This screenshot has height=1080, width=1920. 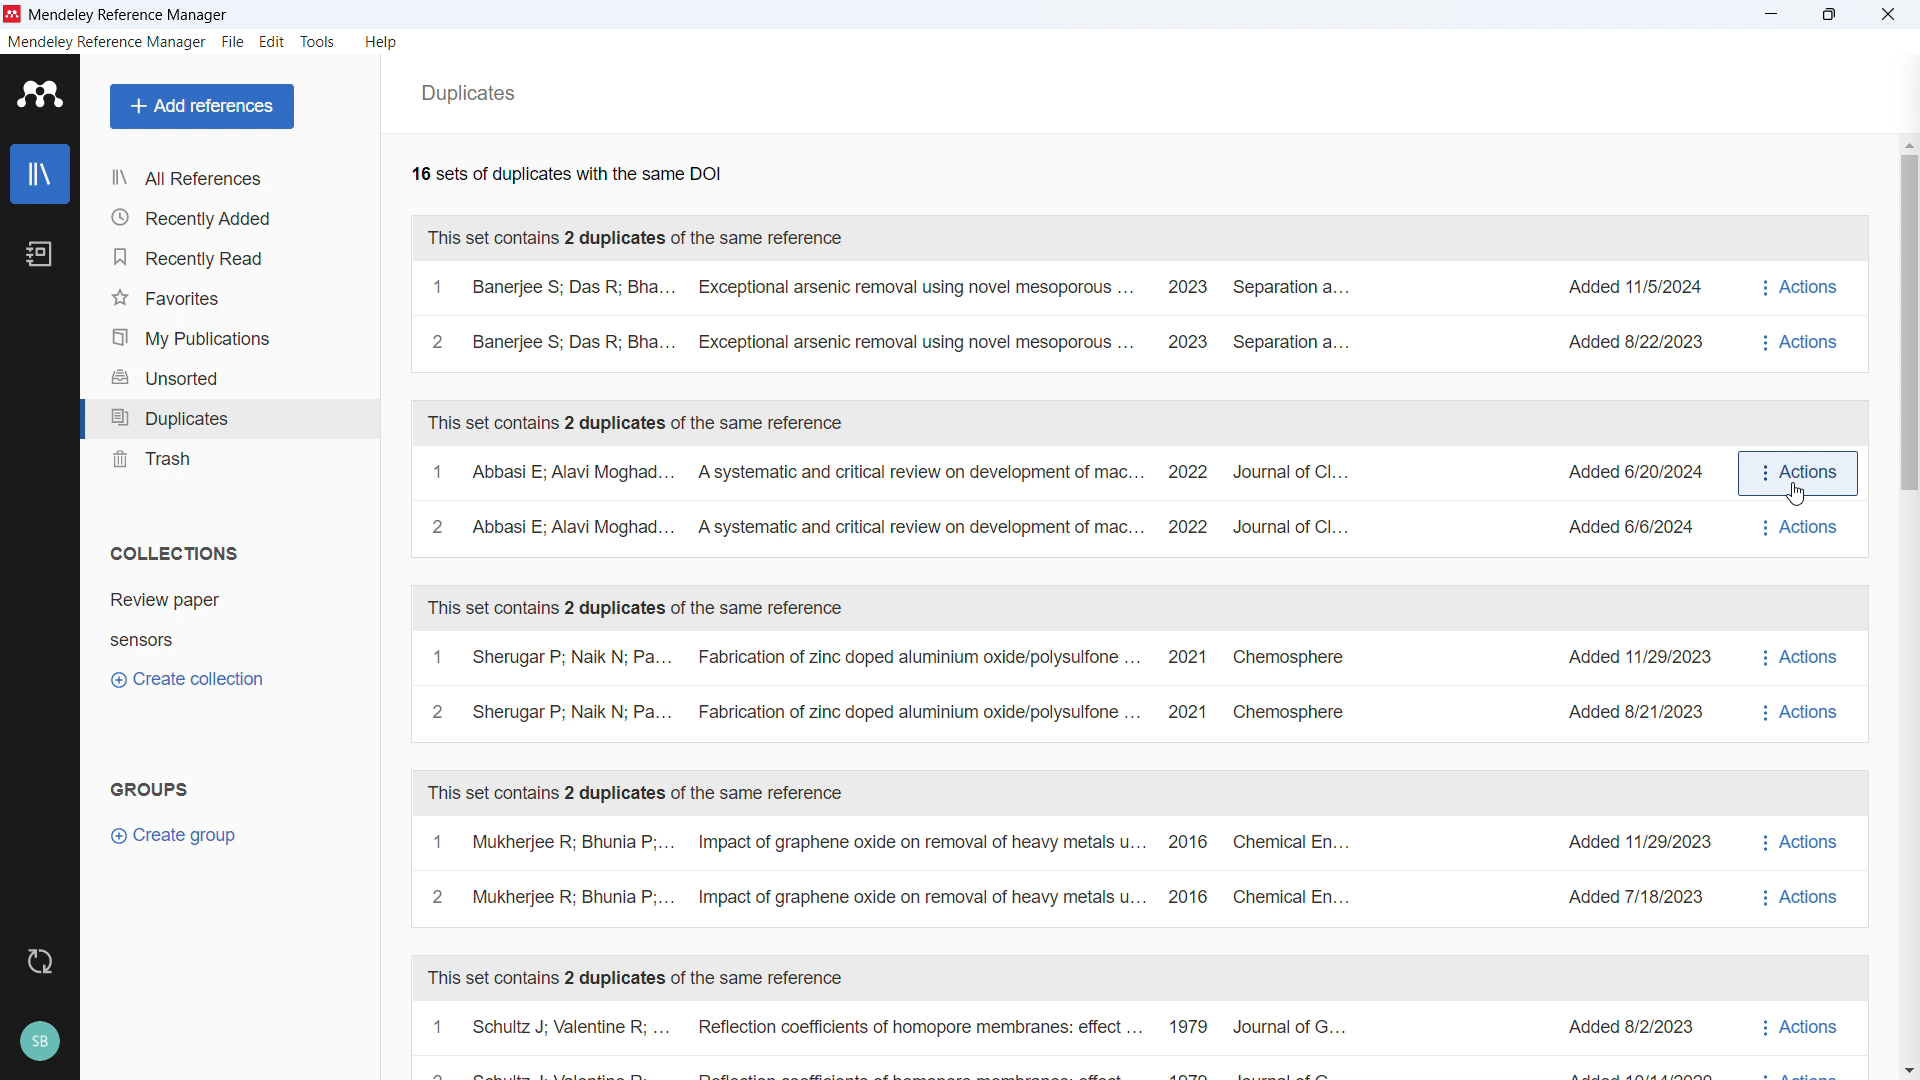 What do you see at coordinates (191, 680) in the screenshot?
I see `Create collection ` at bounding box center [191, 680].